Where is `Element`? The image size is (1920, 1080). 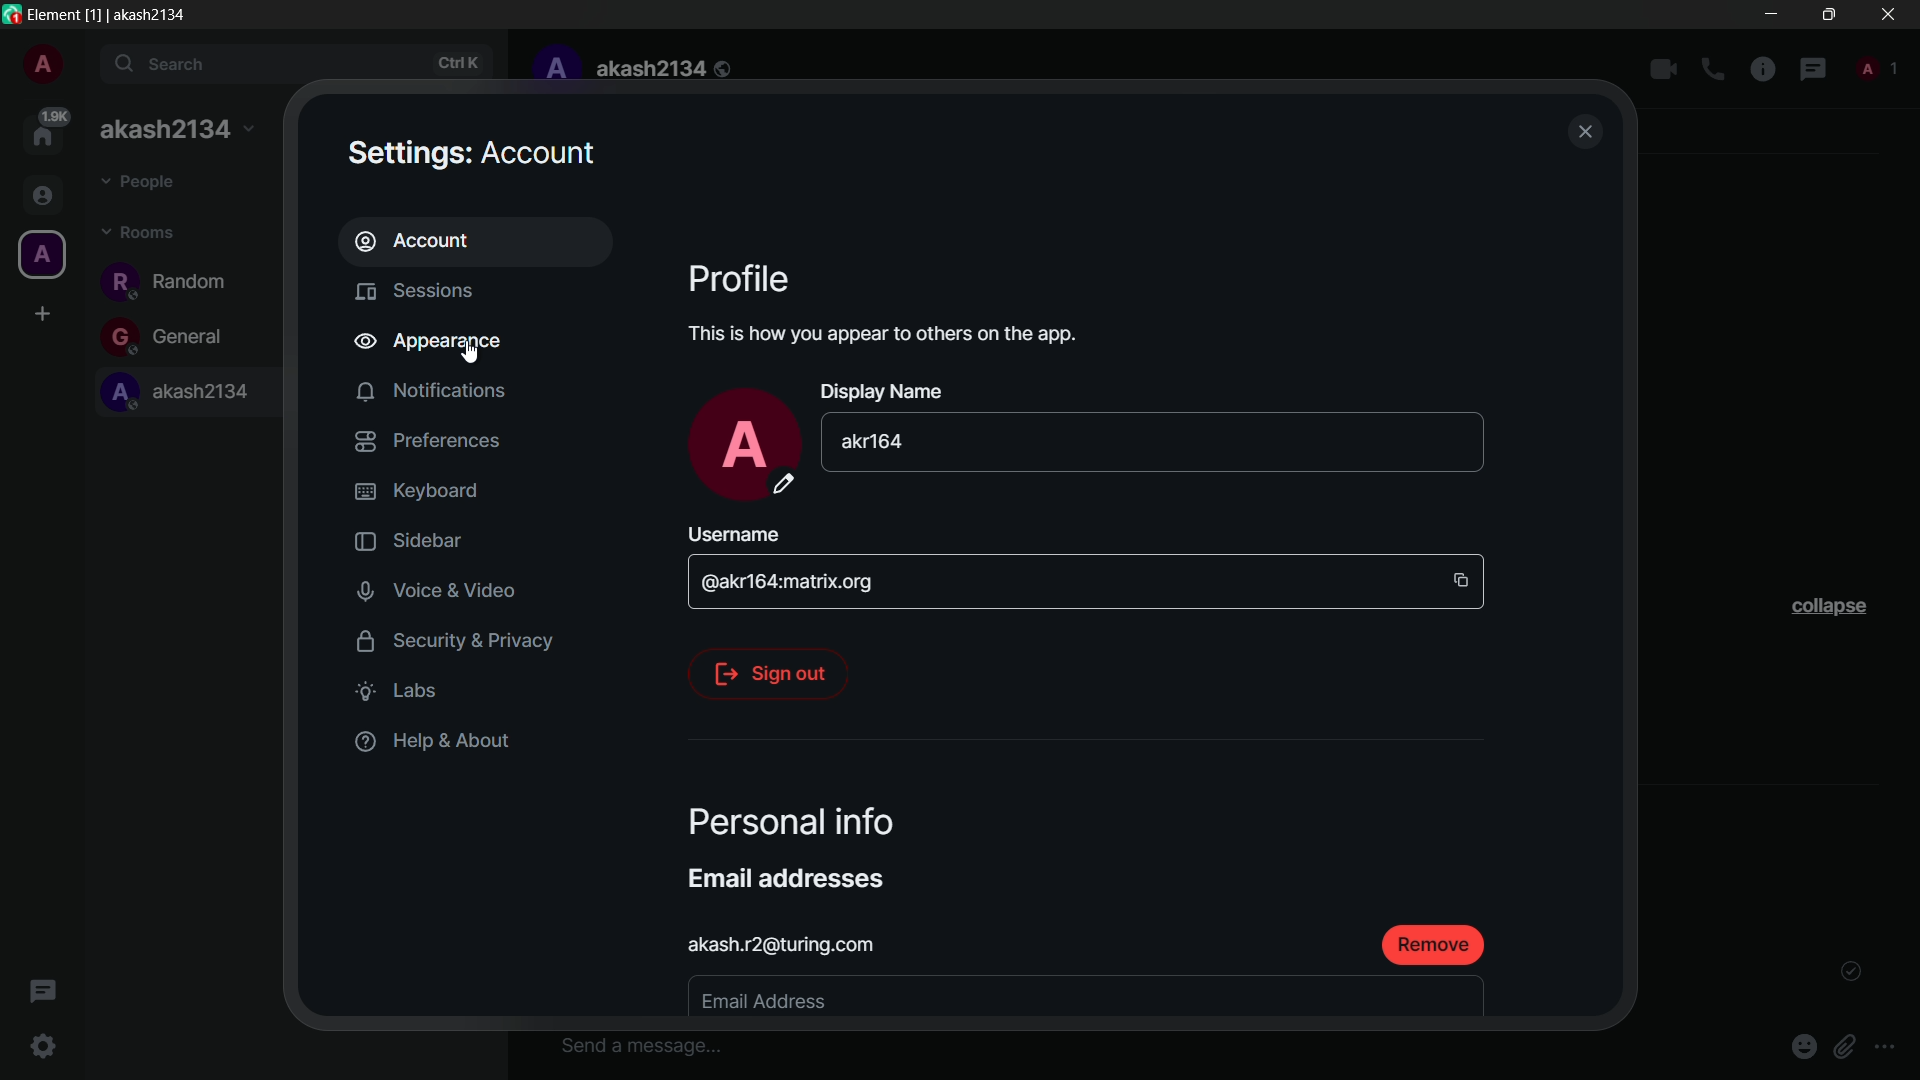 Element is located at coordinates (54, 13).